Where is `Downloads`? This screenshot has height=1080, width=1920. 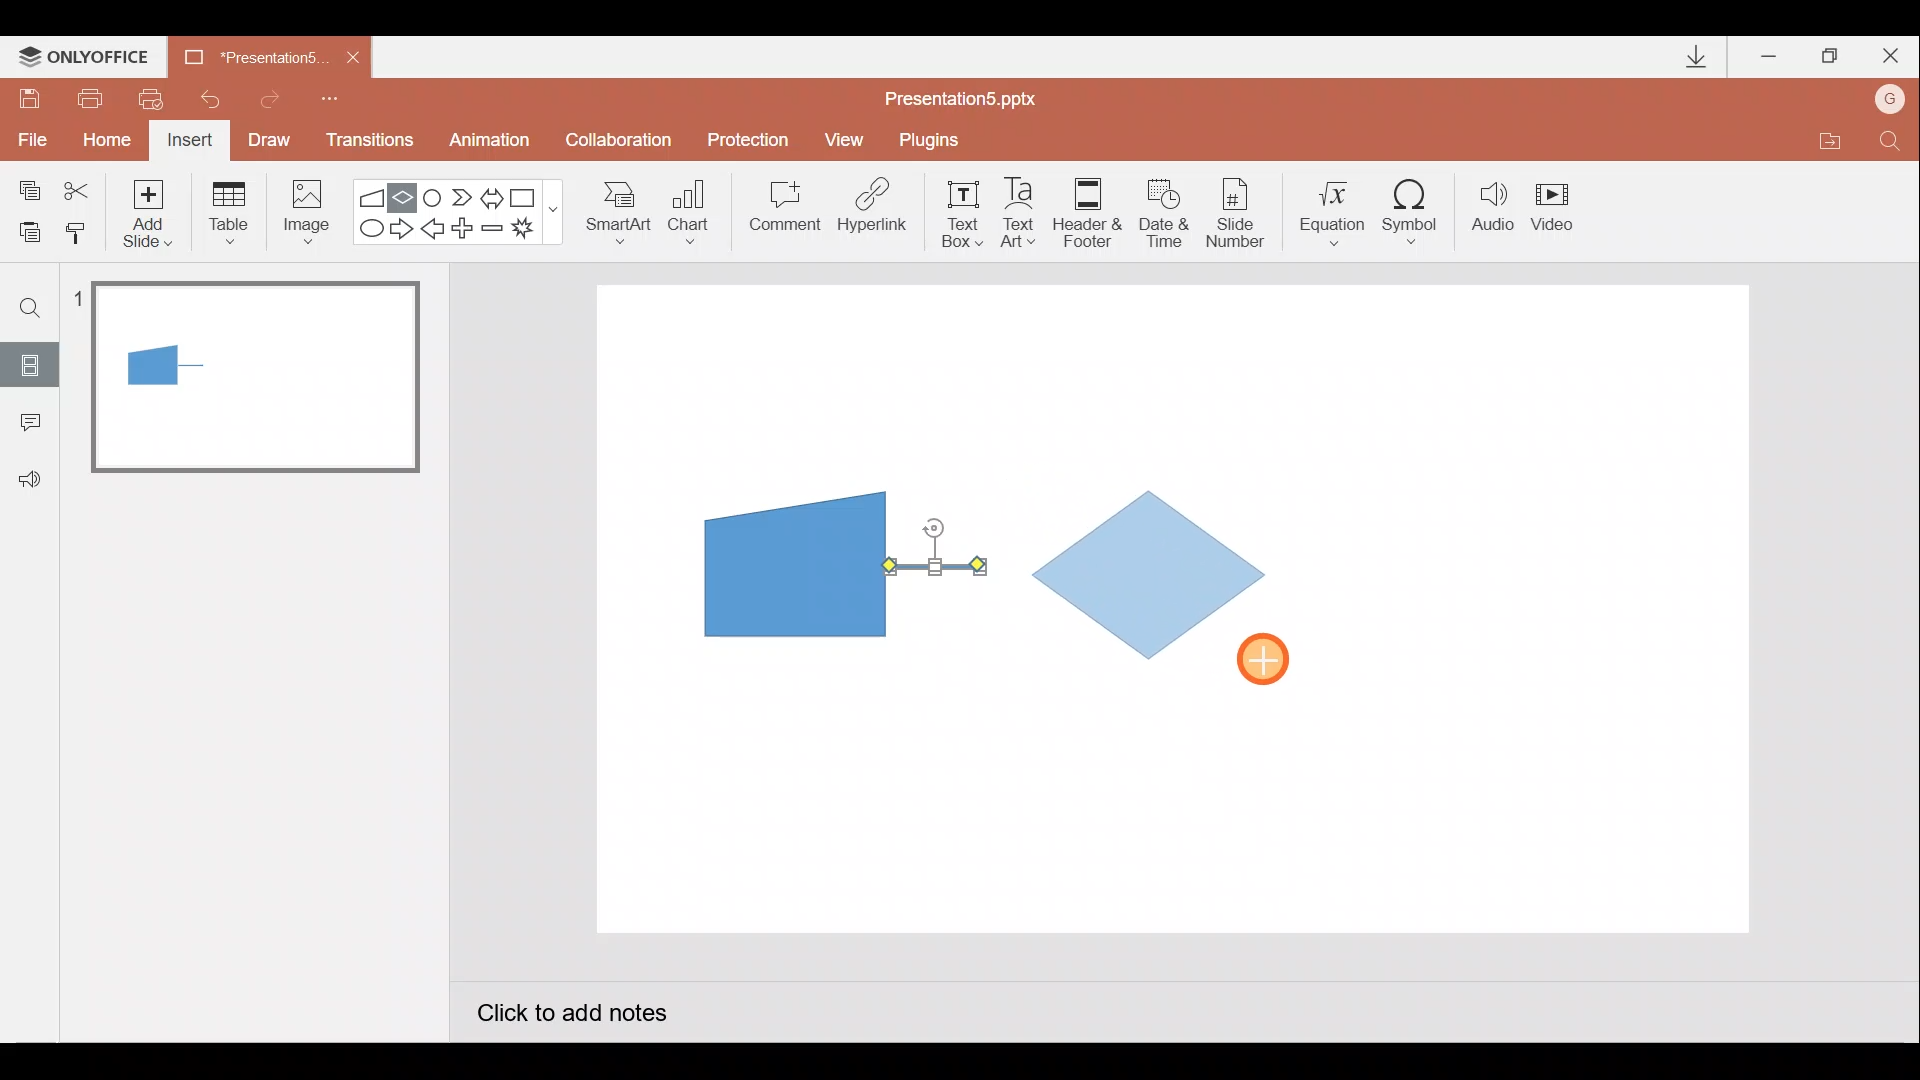
Downloads is located at coordinates (1693, 58).